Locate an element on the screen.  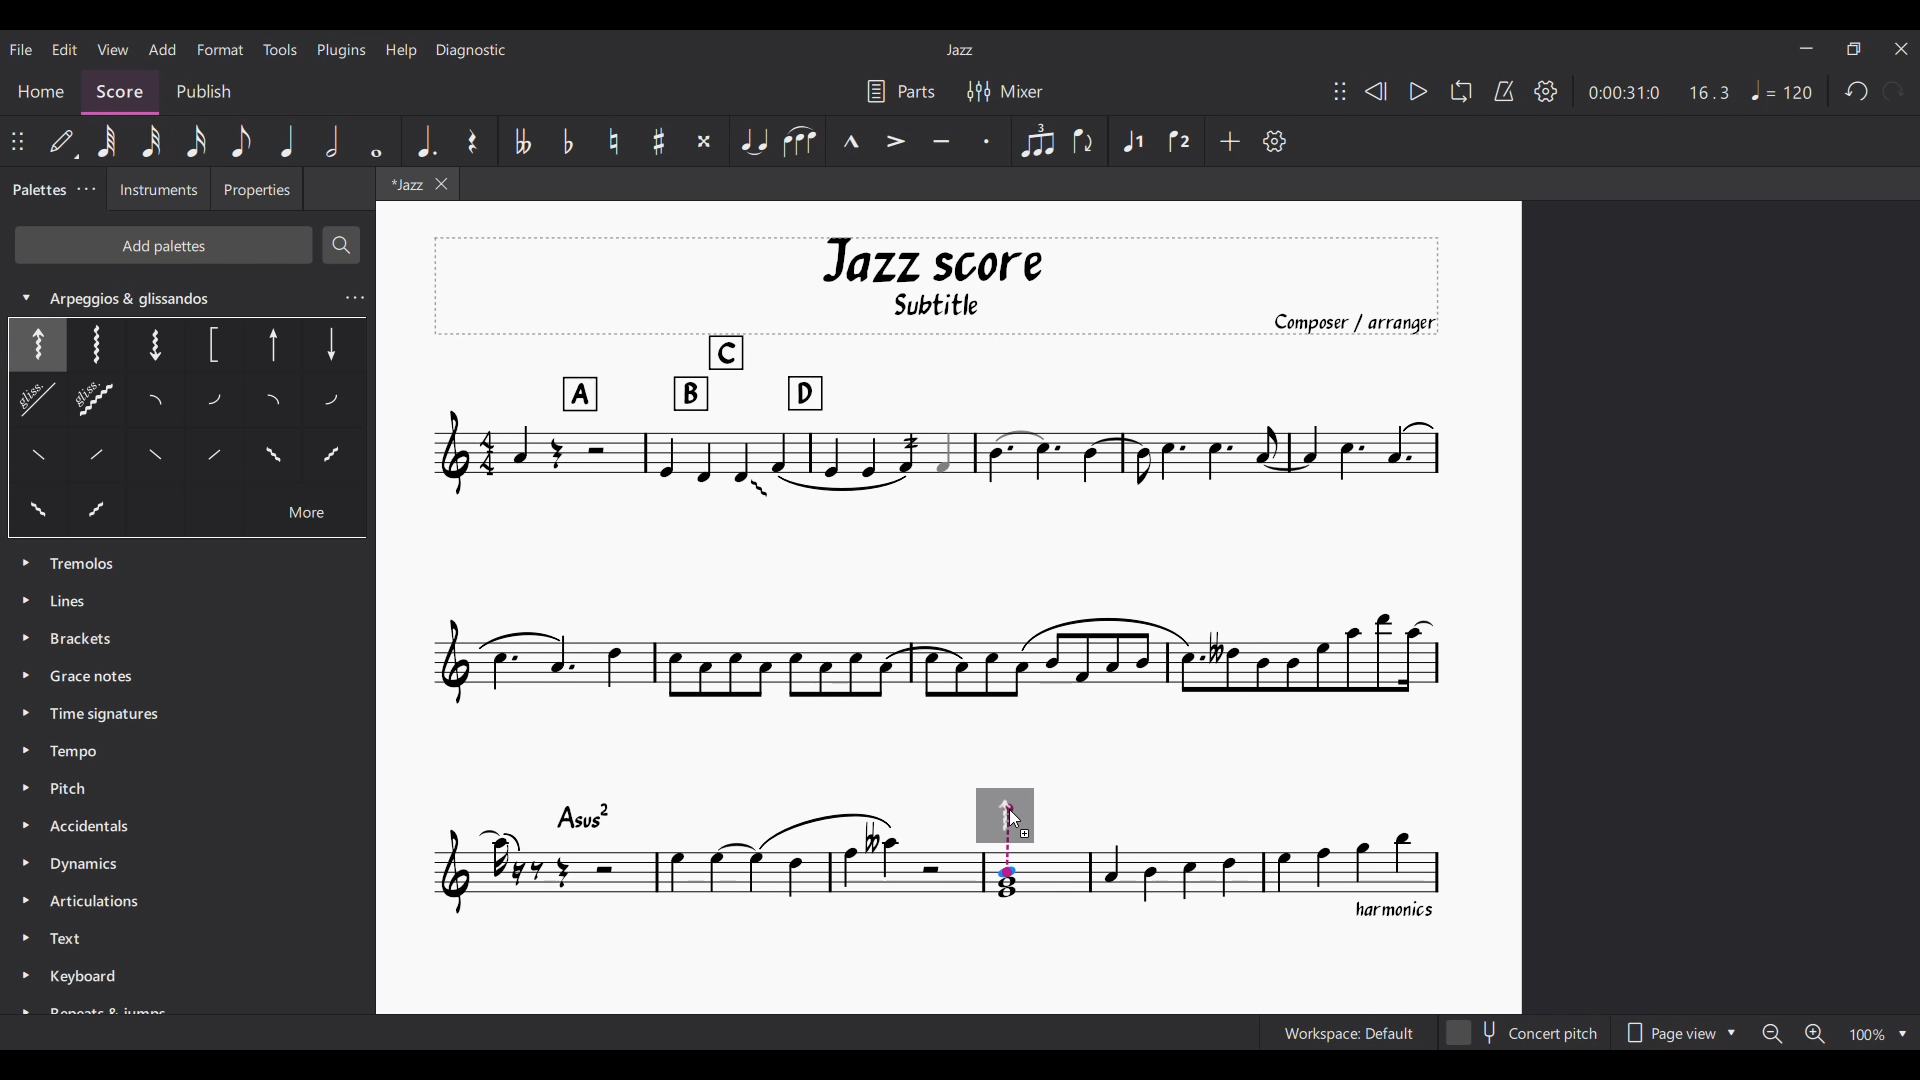
Rewind is located at coordinates (1376, 91).